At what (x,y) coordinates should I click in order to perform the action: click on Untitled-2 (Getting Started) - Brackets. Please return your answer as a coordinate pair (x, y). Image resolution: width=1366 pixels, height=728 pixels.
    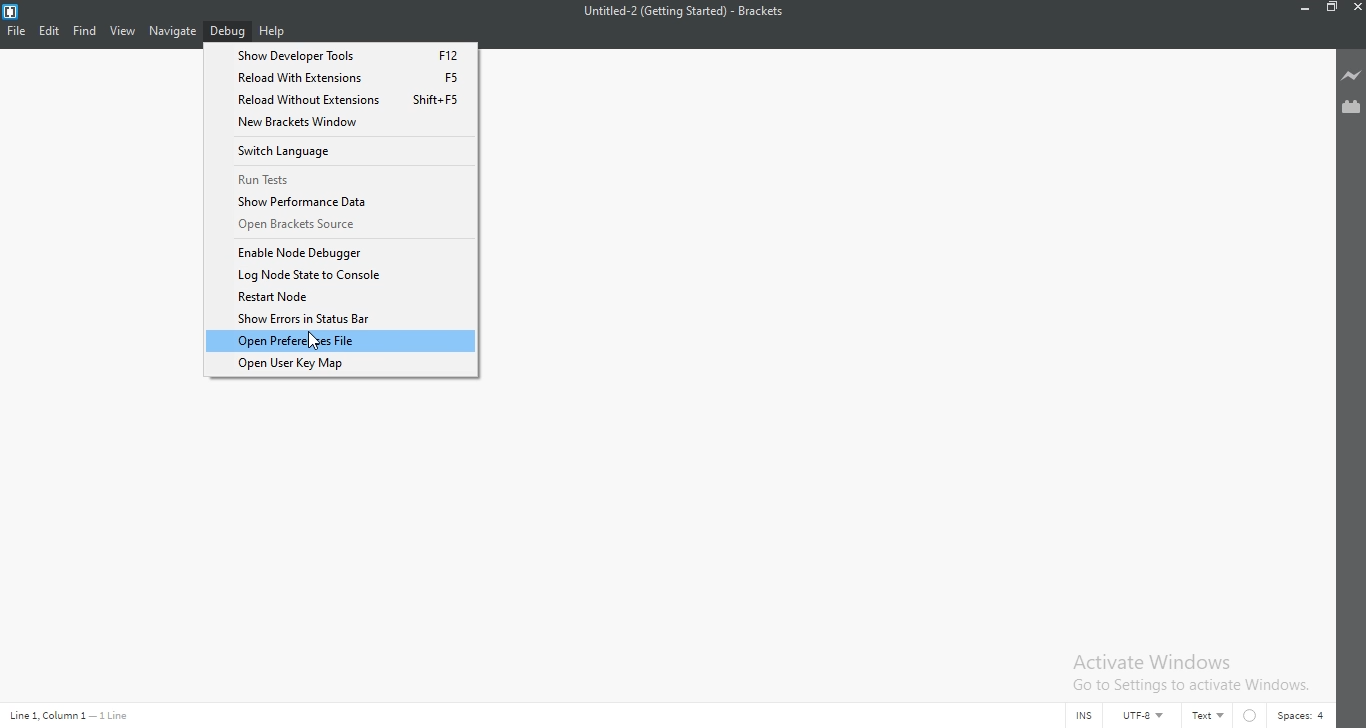
    Looking at the image, I should click on (684, 12).